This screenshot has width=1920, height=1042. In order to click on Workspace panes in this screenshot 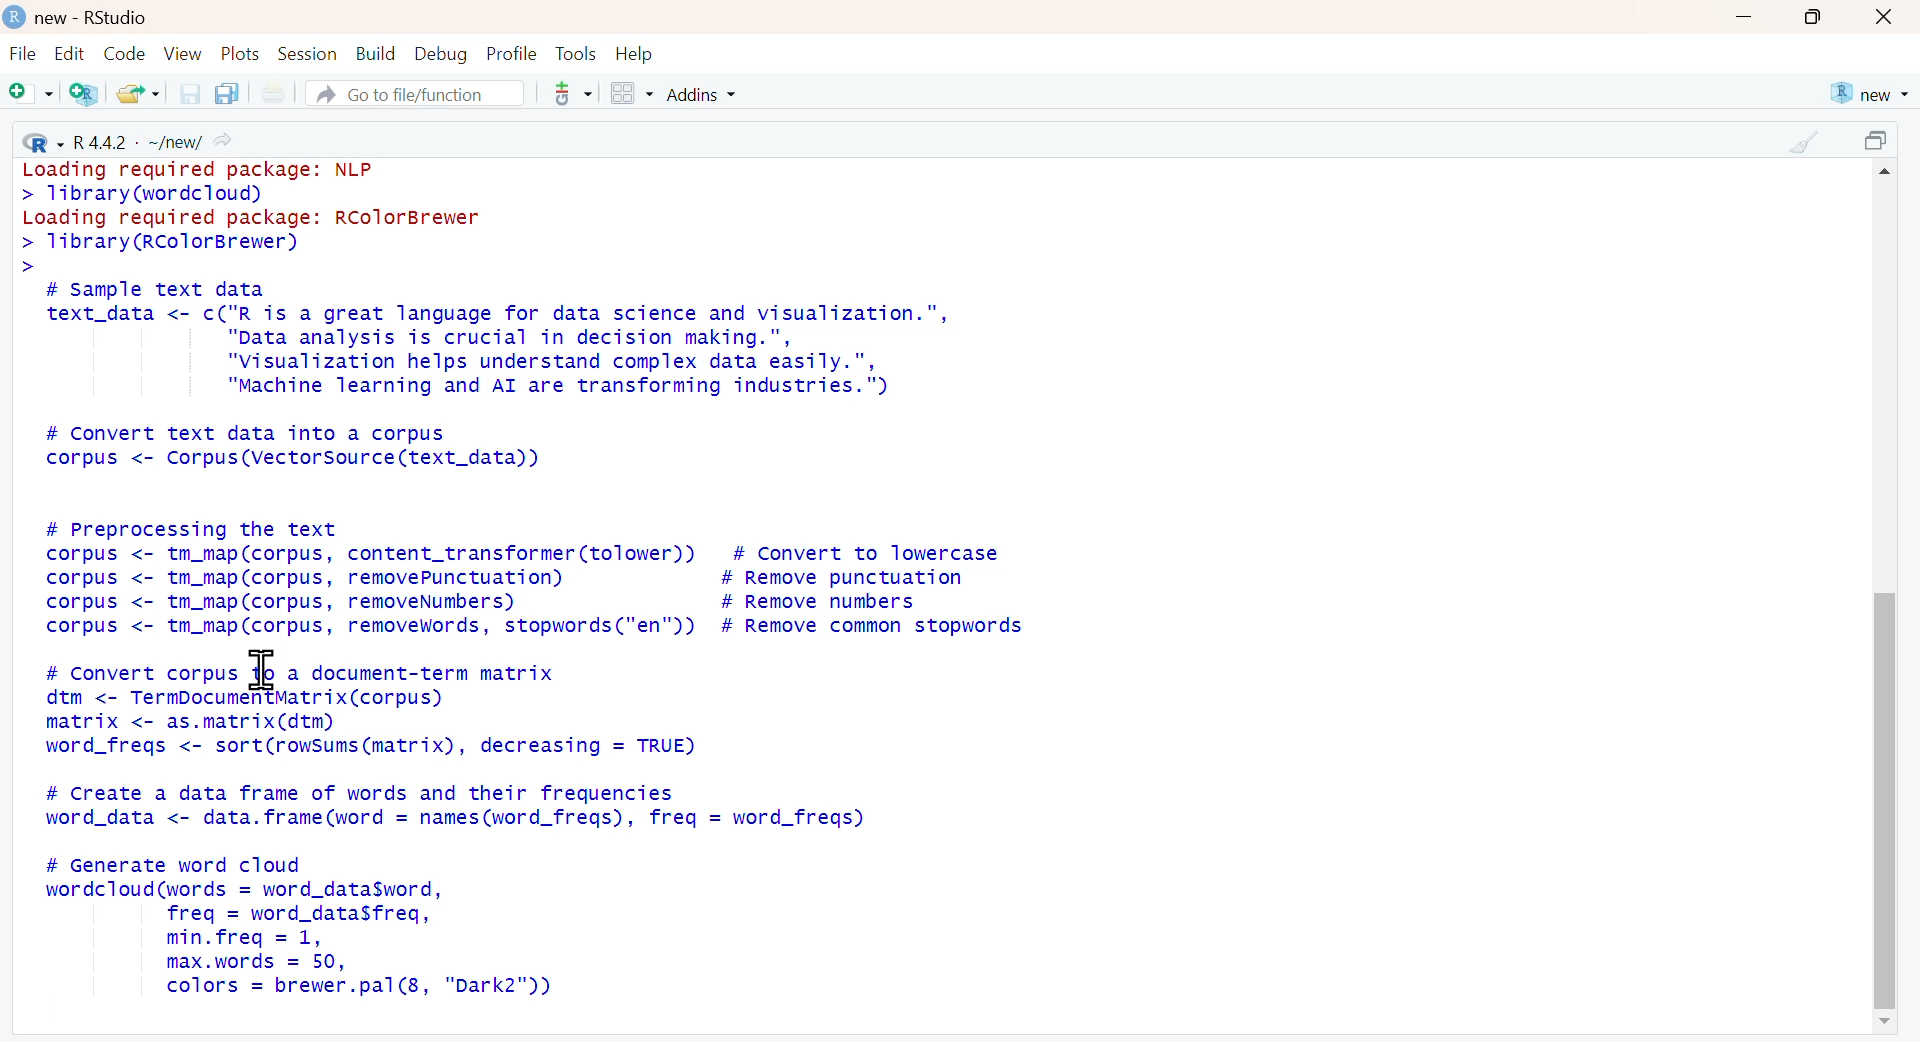, I will do `click(630, 94)`.